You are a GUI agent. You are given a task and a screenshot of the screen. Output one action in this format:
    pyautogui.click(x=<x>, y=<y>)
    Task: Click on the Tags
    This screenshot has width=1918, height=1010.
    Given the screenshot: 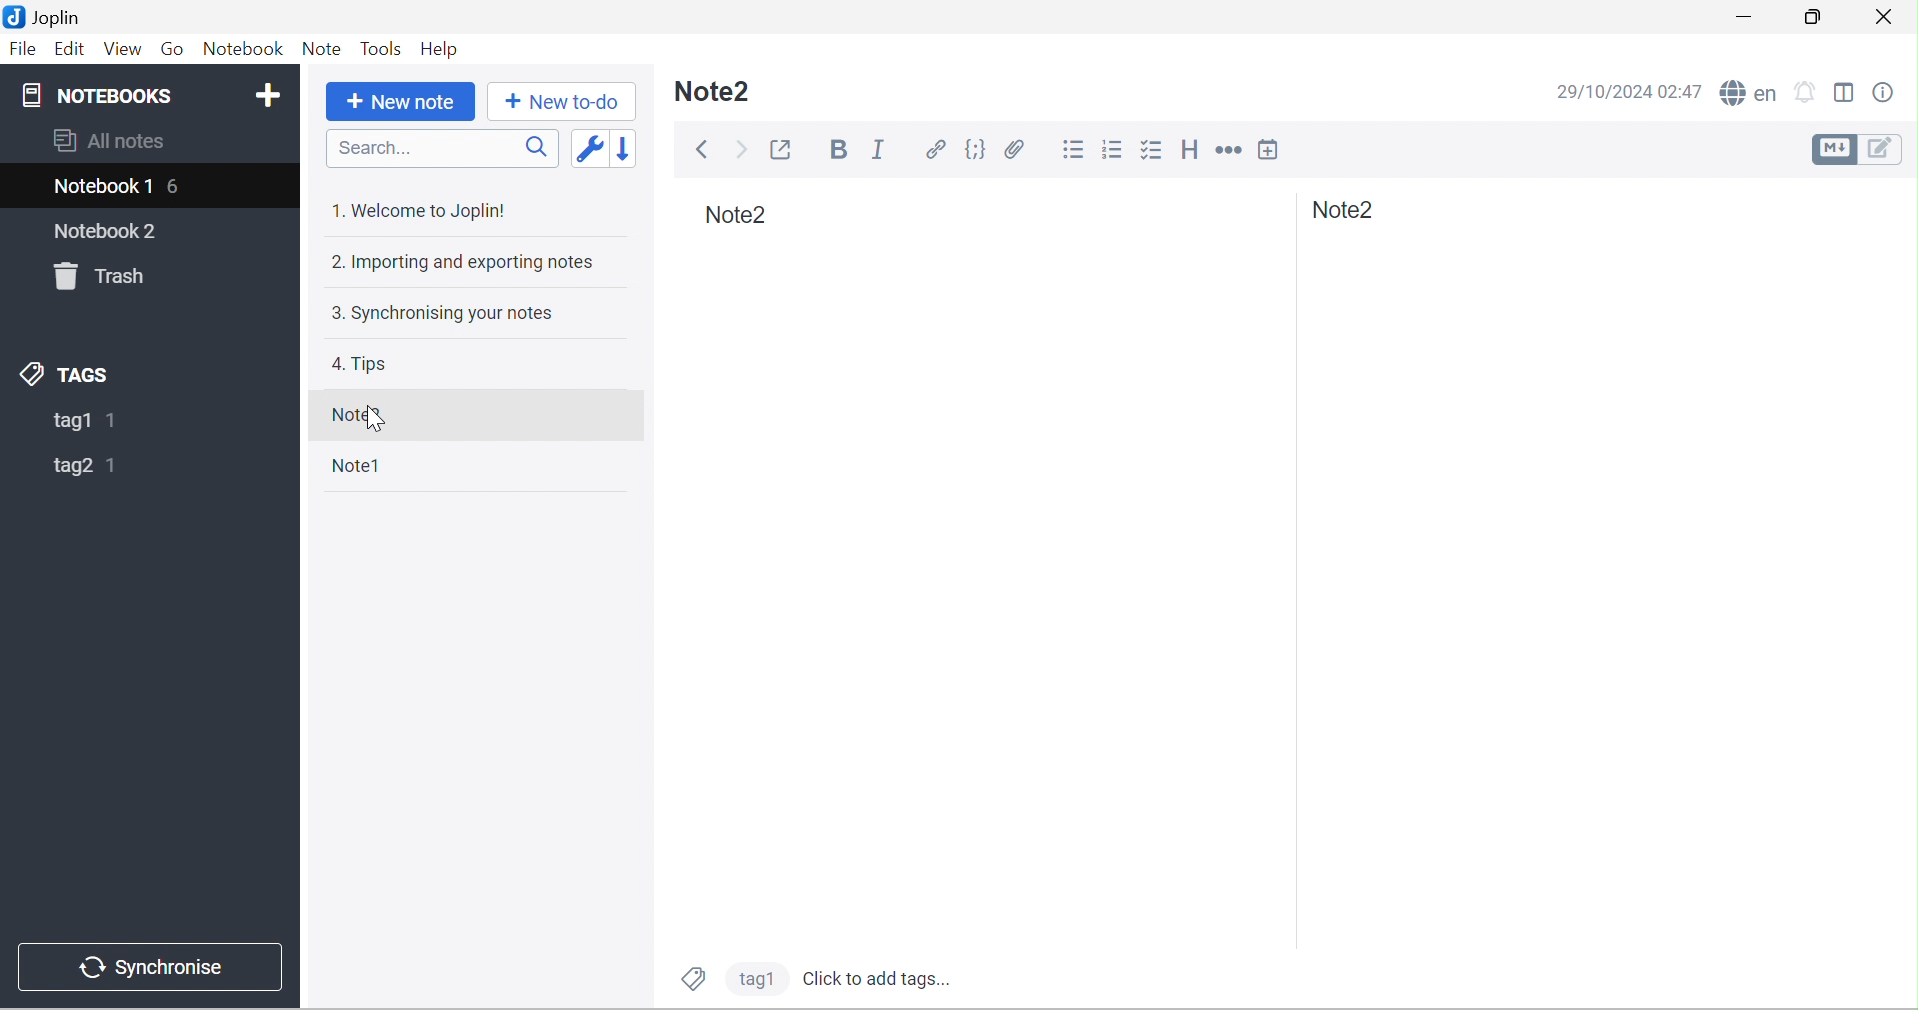 What is the action you would take?
    pyautogui.click(x=692, y=980)
    